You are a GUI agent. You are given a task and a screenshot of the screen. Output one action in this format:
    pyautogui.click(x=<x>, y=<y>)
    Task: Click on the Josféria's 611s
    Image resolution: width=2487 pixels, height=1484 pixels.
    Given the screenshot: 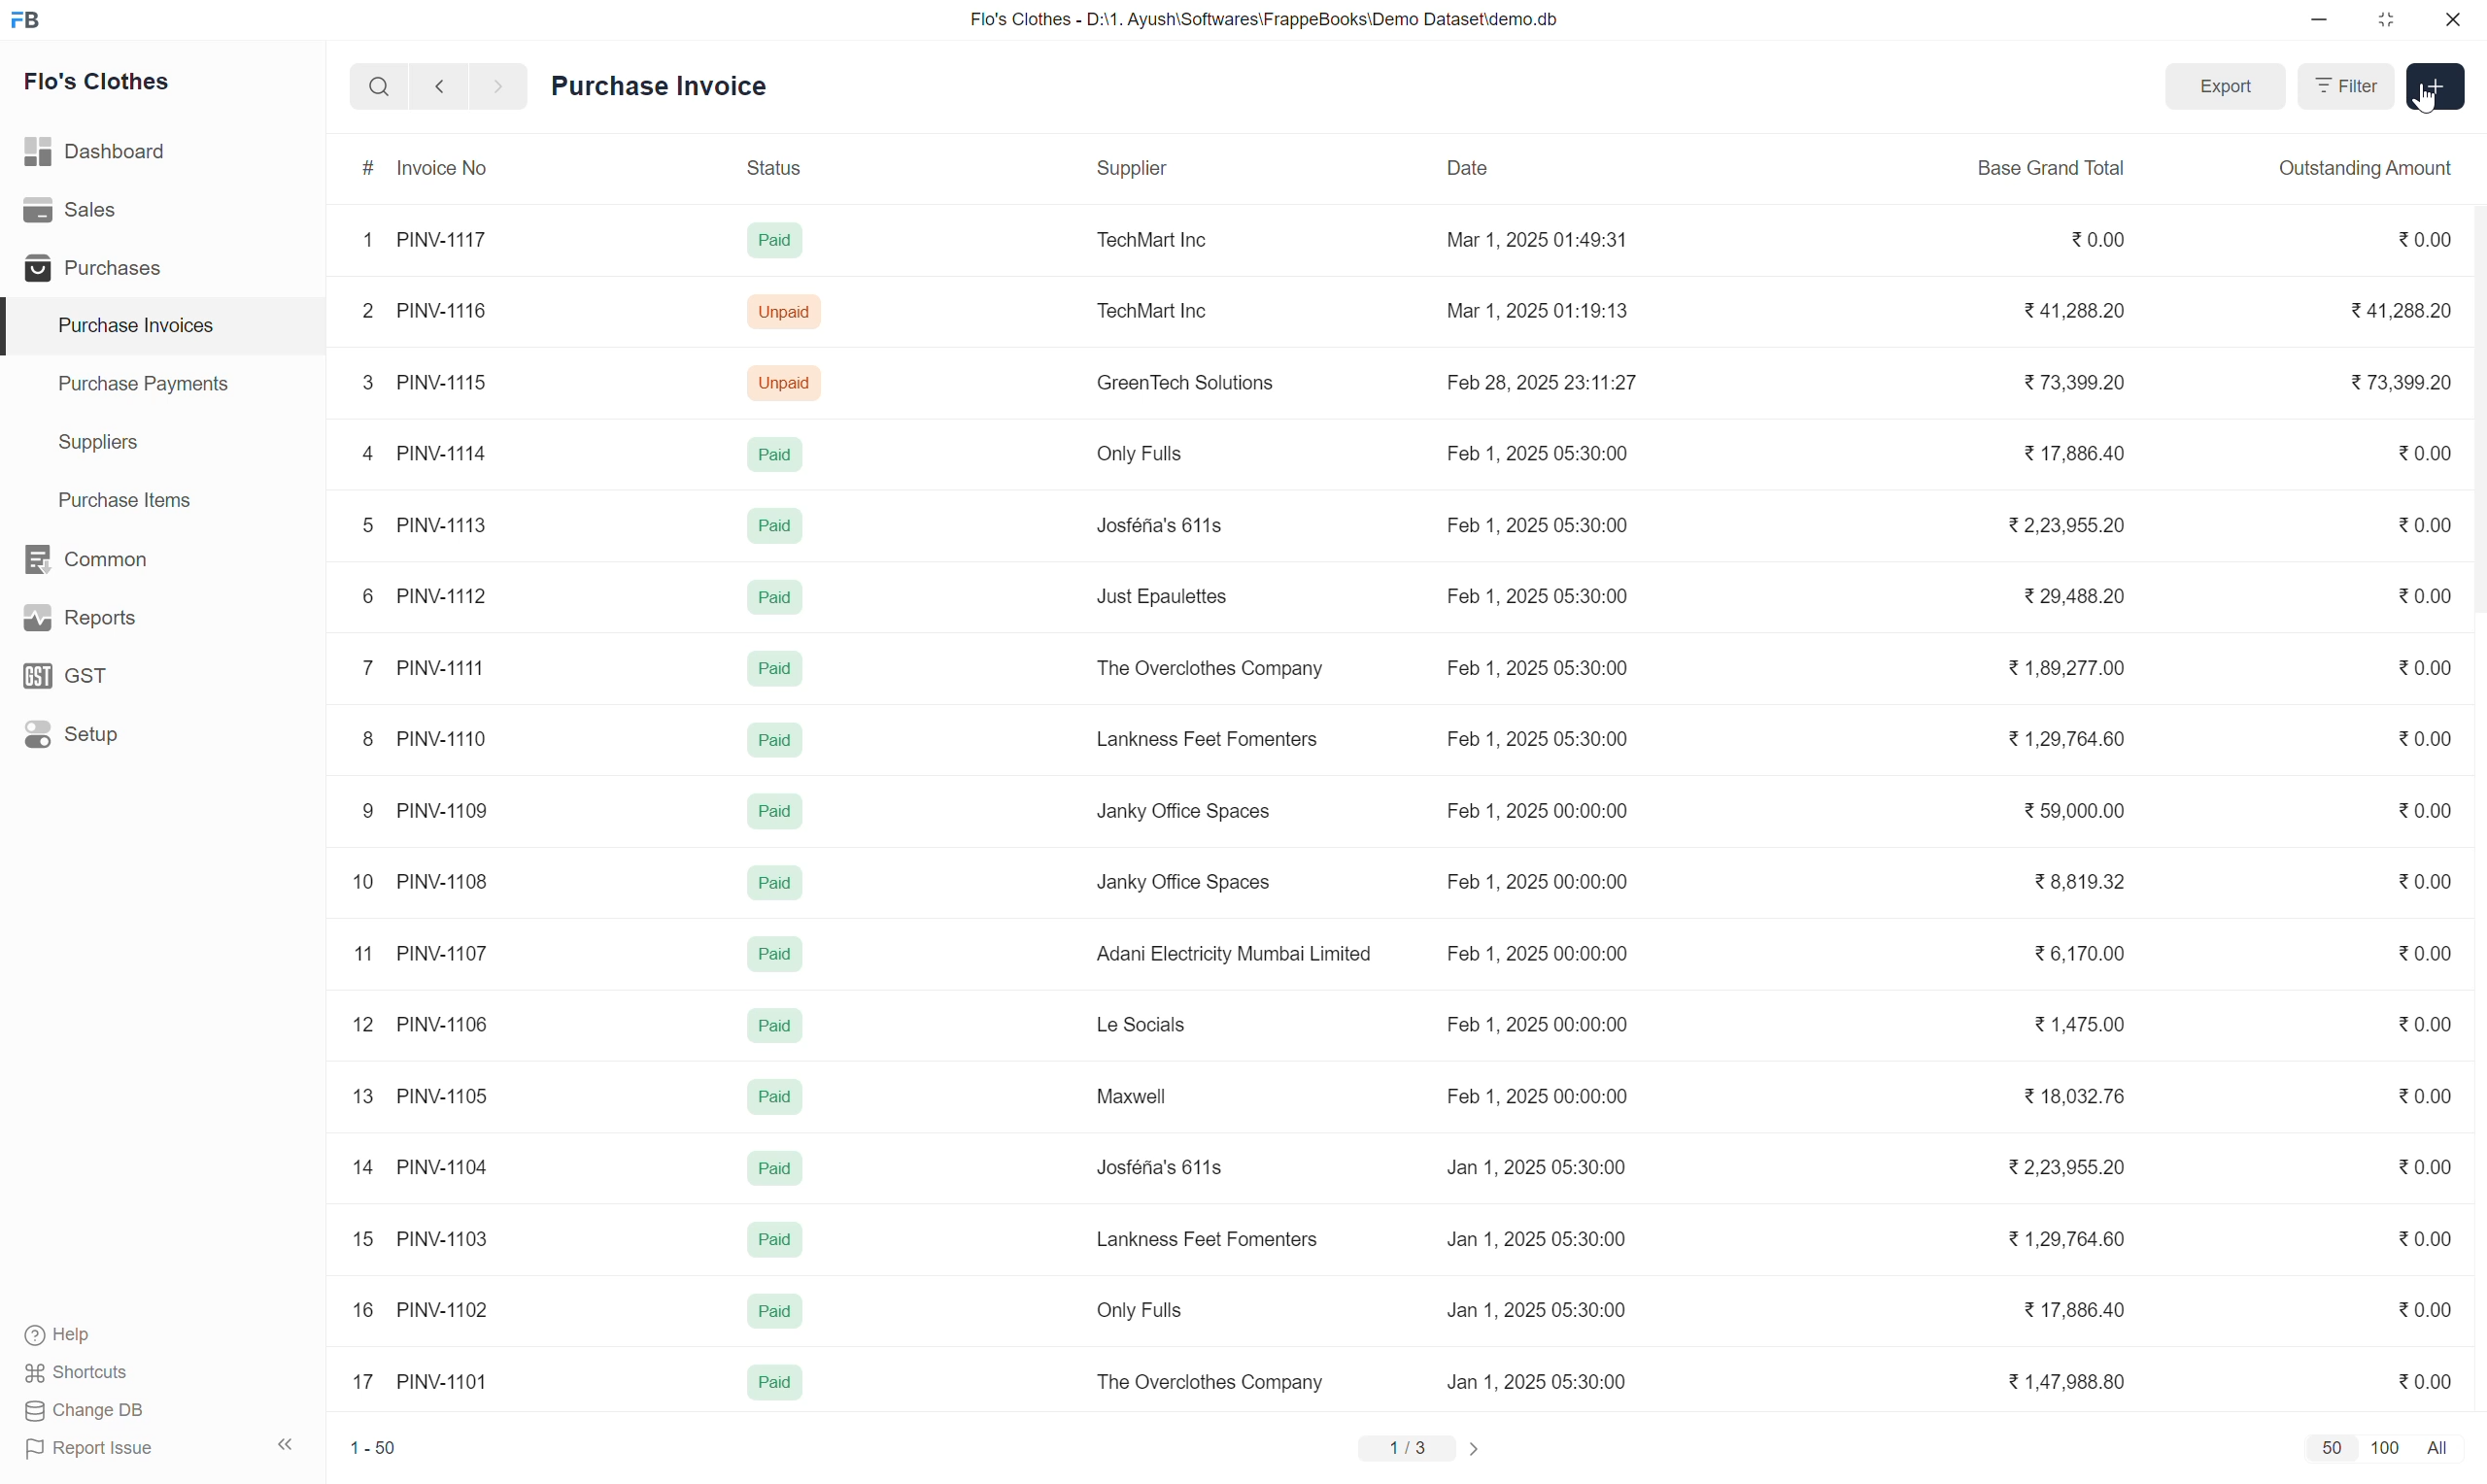 What is the action you would take?
    pyautogui.click(x=1163, y=1167)
    